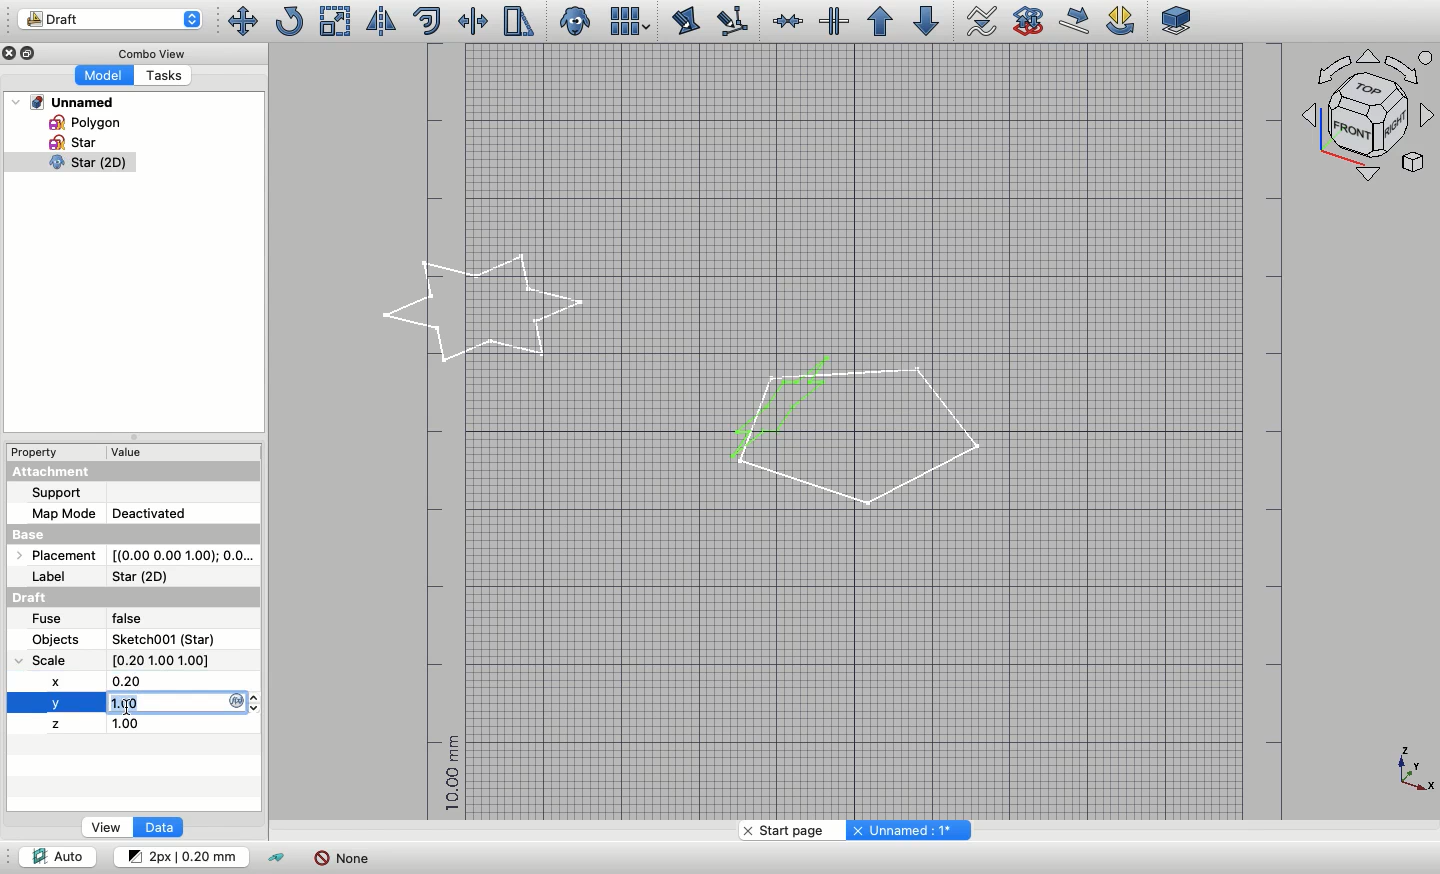  Describe the element at coordinates (180, 555) in the screenshot. I see `[(0.00 0.00 1.00); 0.0...` at that location.